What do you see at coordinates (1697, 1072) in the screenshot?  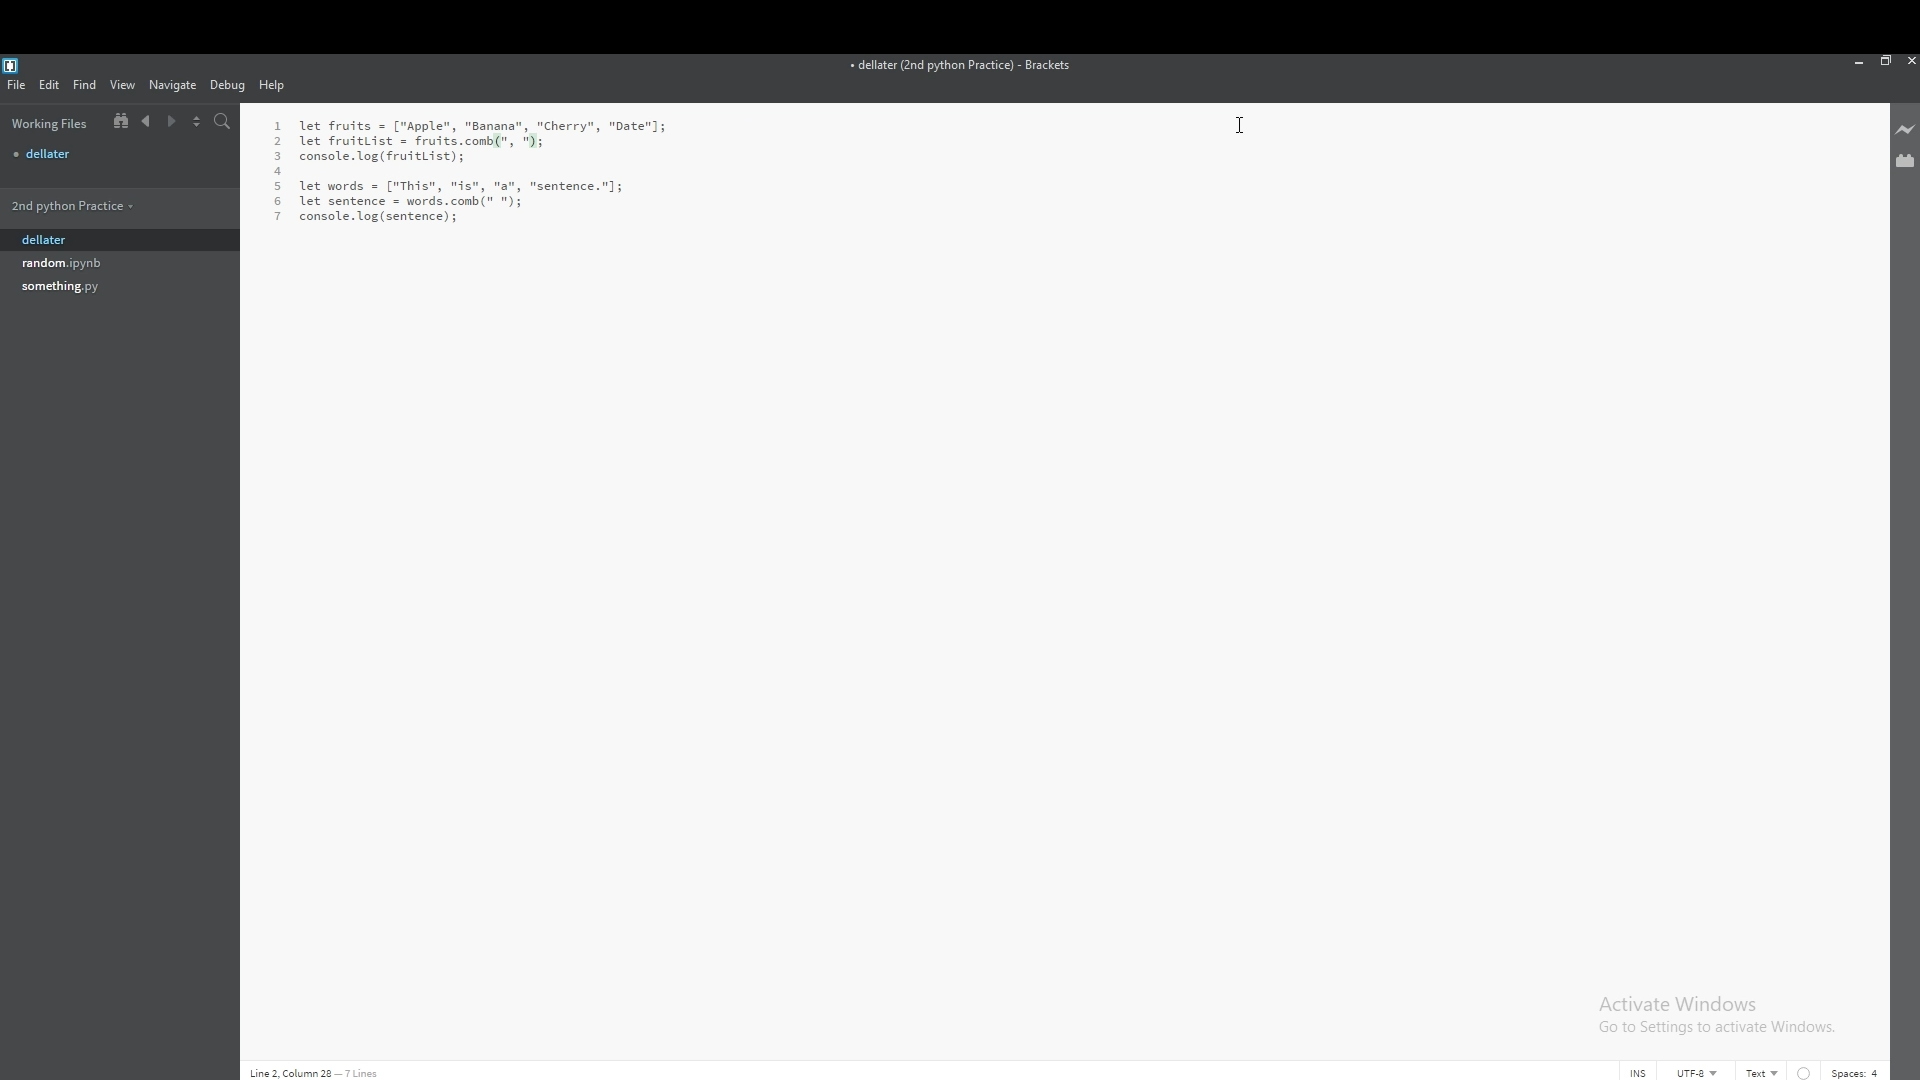 I see `encoding` at bounding box center [1697, 1072].